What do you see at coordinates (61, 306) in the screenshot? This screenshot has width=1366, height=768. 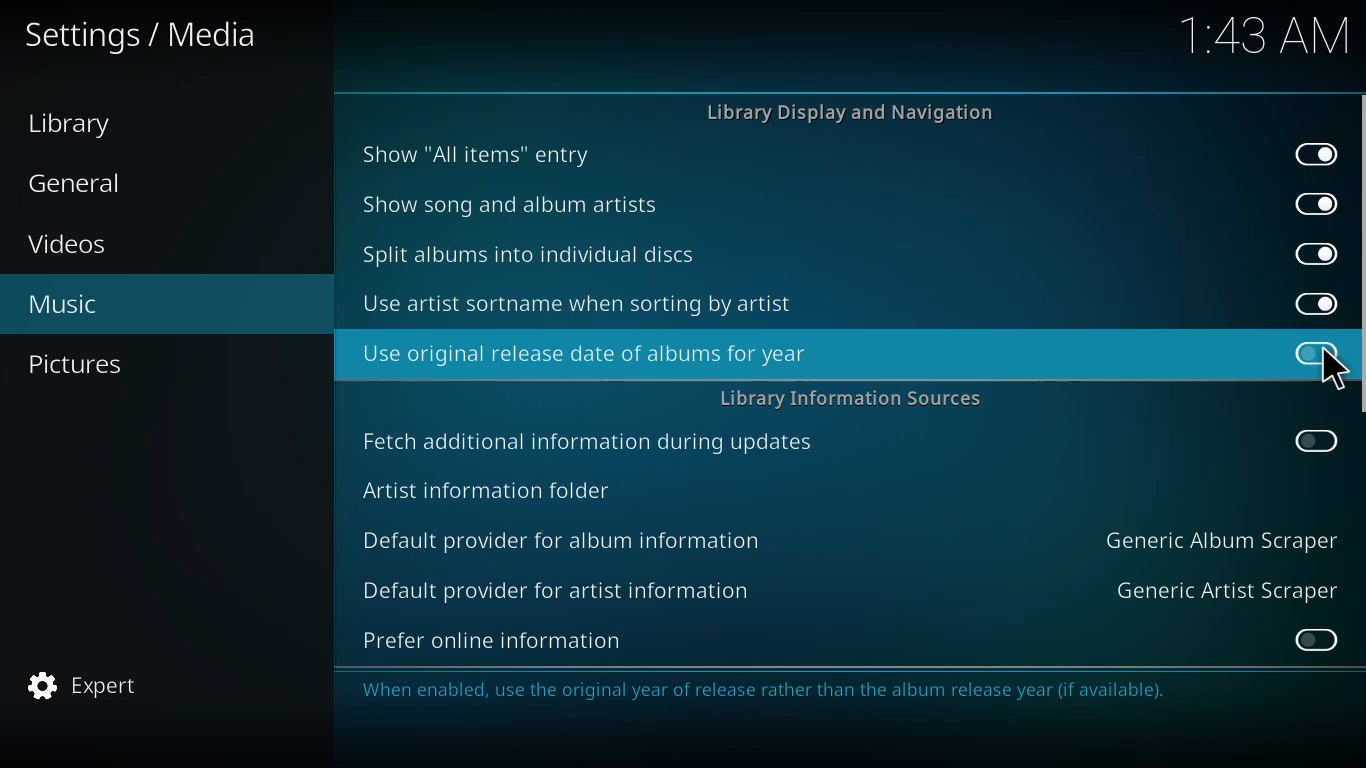 I see `music` at bounding box center [61, 306].